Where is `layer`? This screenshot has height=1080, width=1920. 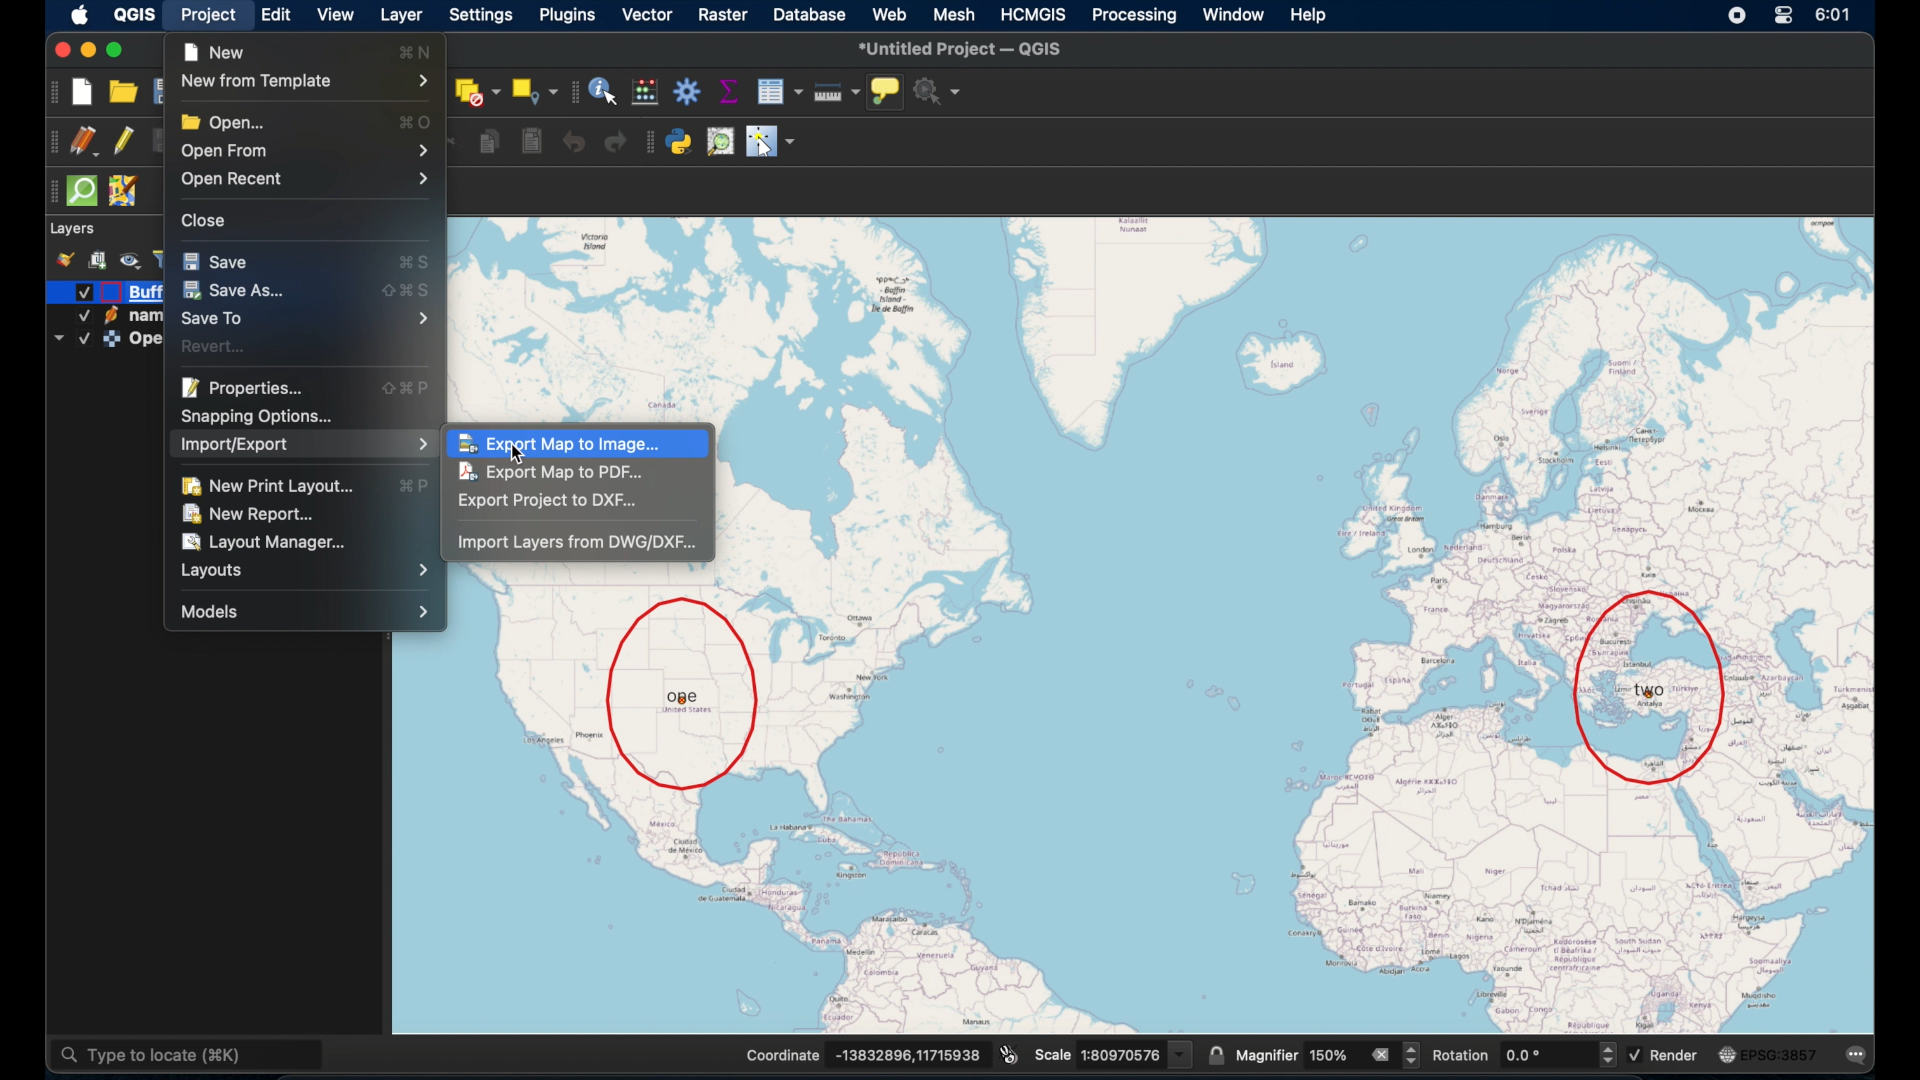
layer is located at coordinates (400, 15).